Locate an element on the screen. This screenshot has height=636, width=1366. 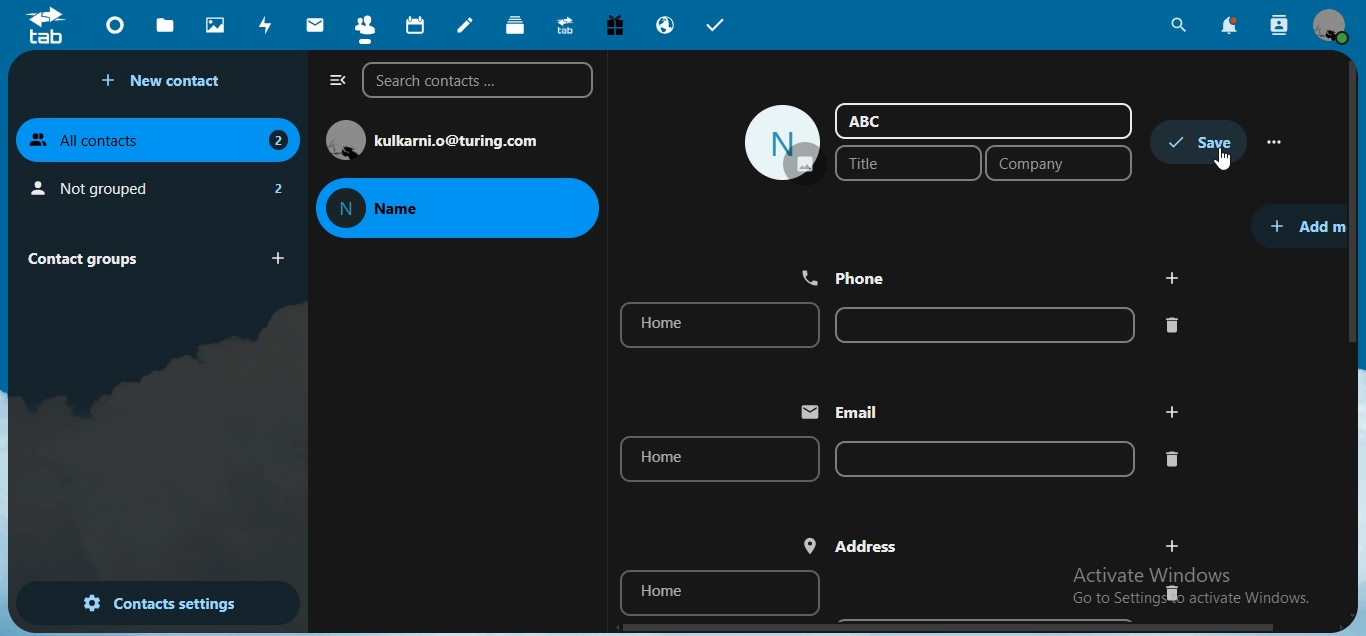
 is located at coordinates (988, 323).